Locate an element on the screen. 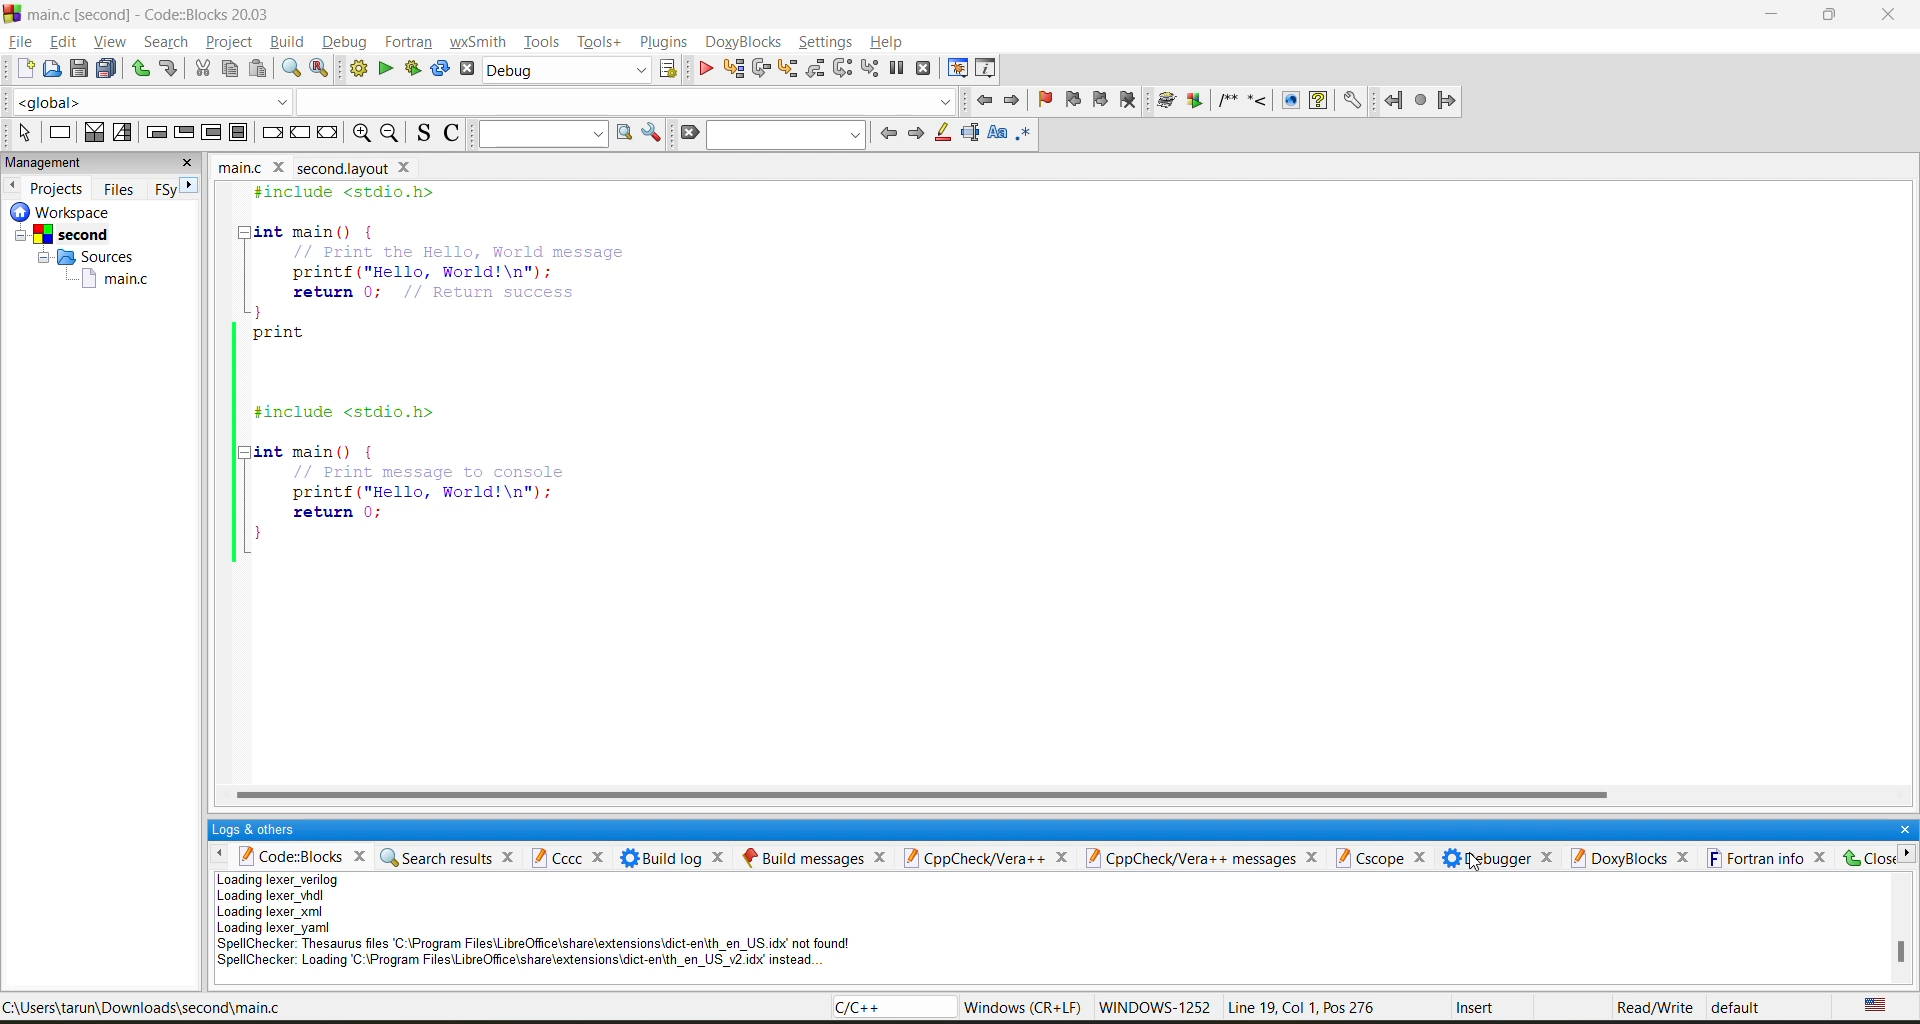  break instruction is located at coordinates (268, 133).